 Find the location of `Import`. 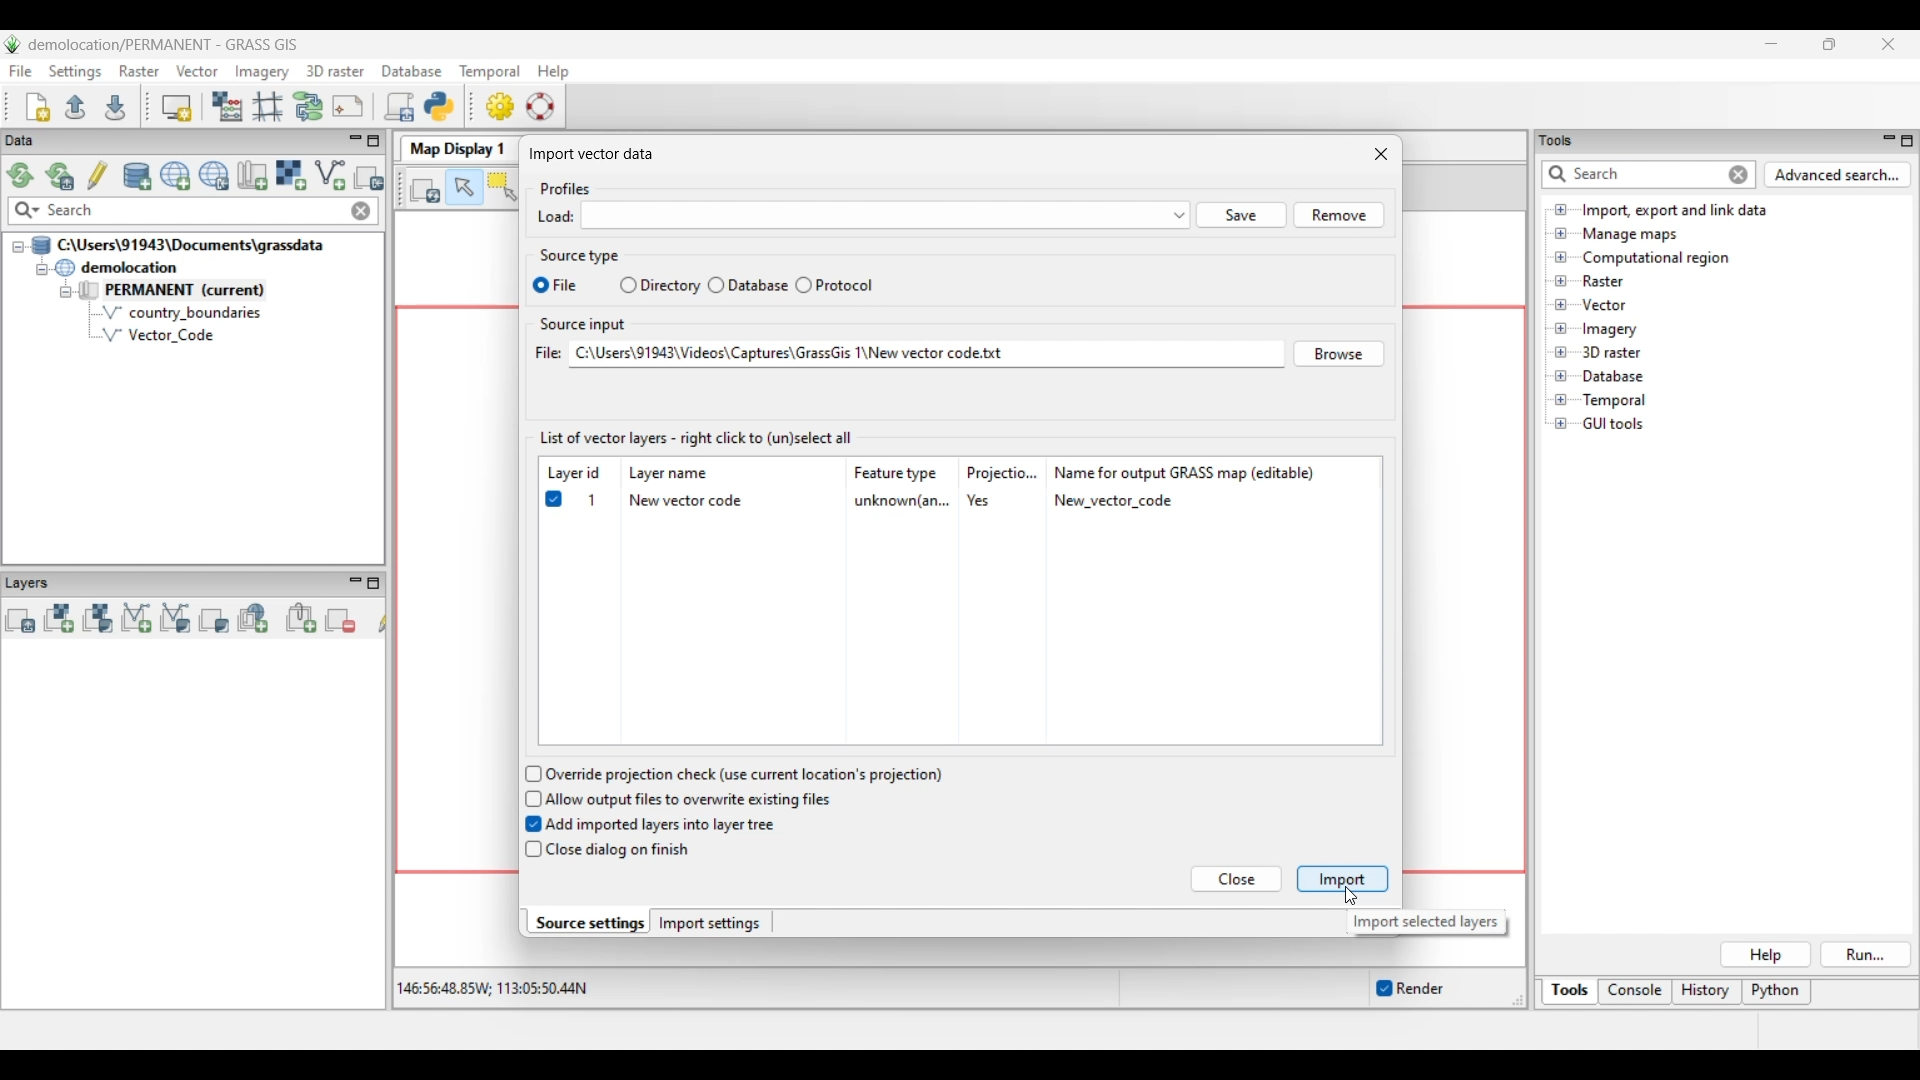

Import is located at coordinates (1342, 879).